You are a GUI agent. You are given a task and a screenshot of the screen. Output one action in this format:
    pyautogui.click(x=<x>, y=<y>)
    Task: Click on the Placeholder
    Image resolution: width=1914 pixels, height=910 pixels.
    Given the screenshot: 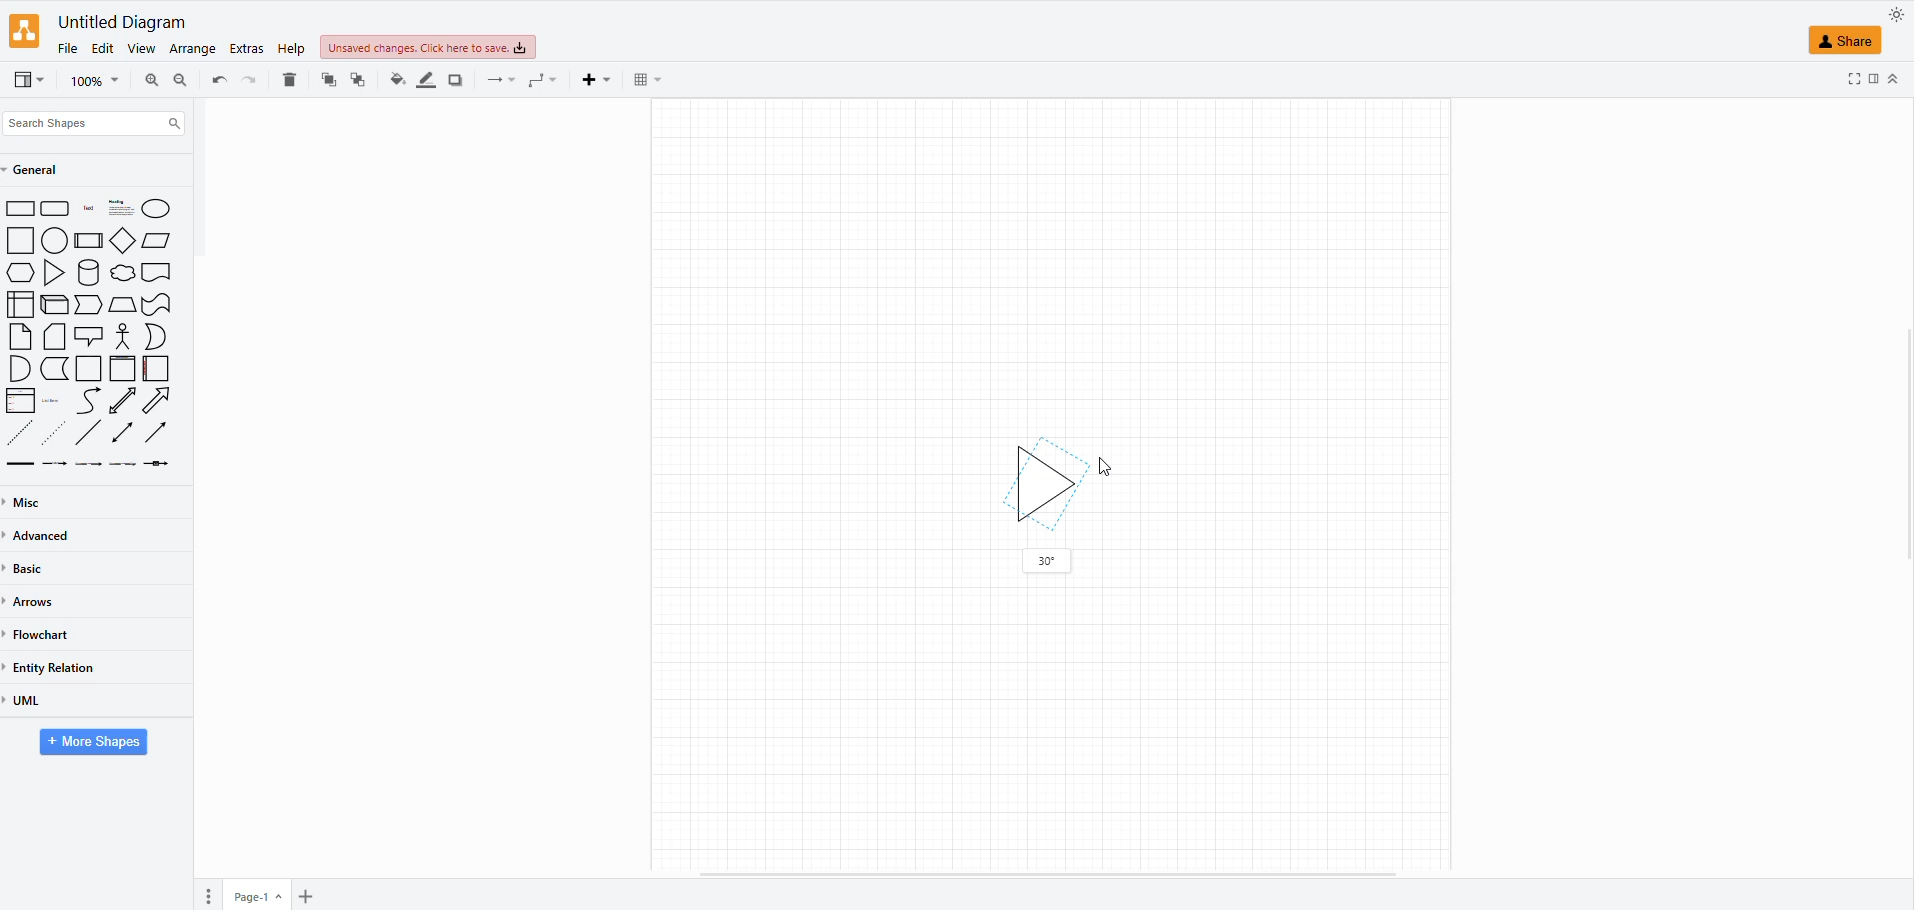 What is the action you would take?
    pyautogui.click(x=52, y=401)
    